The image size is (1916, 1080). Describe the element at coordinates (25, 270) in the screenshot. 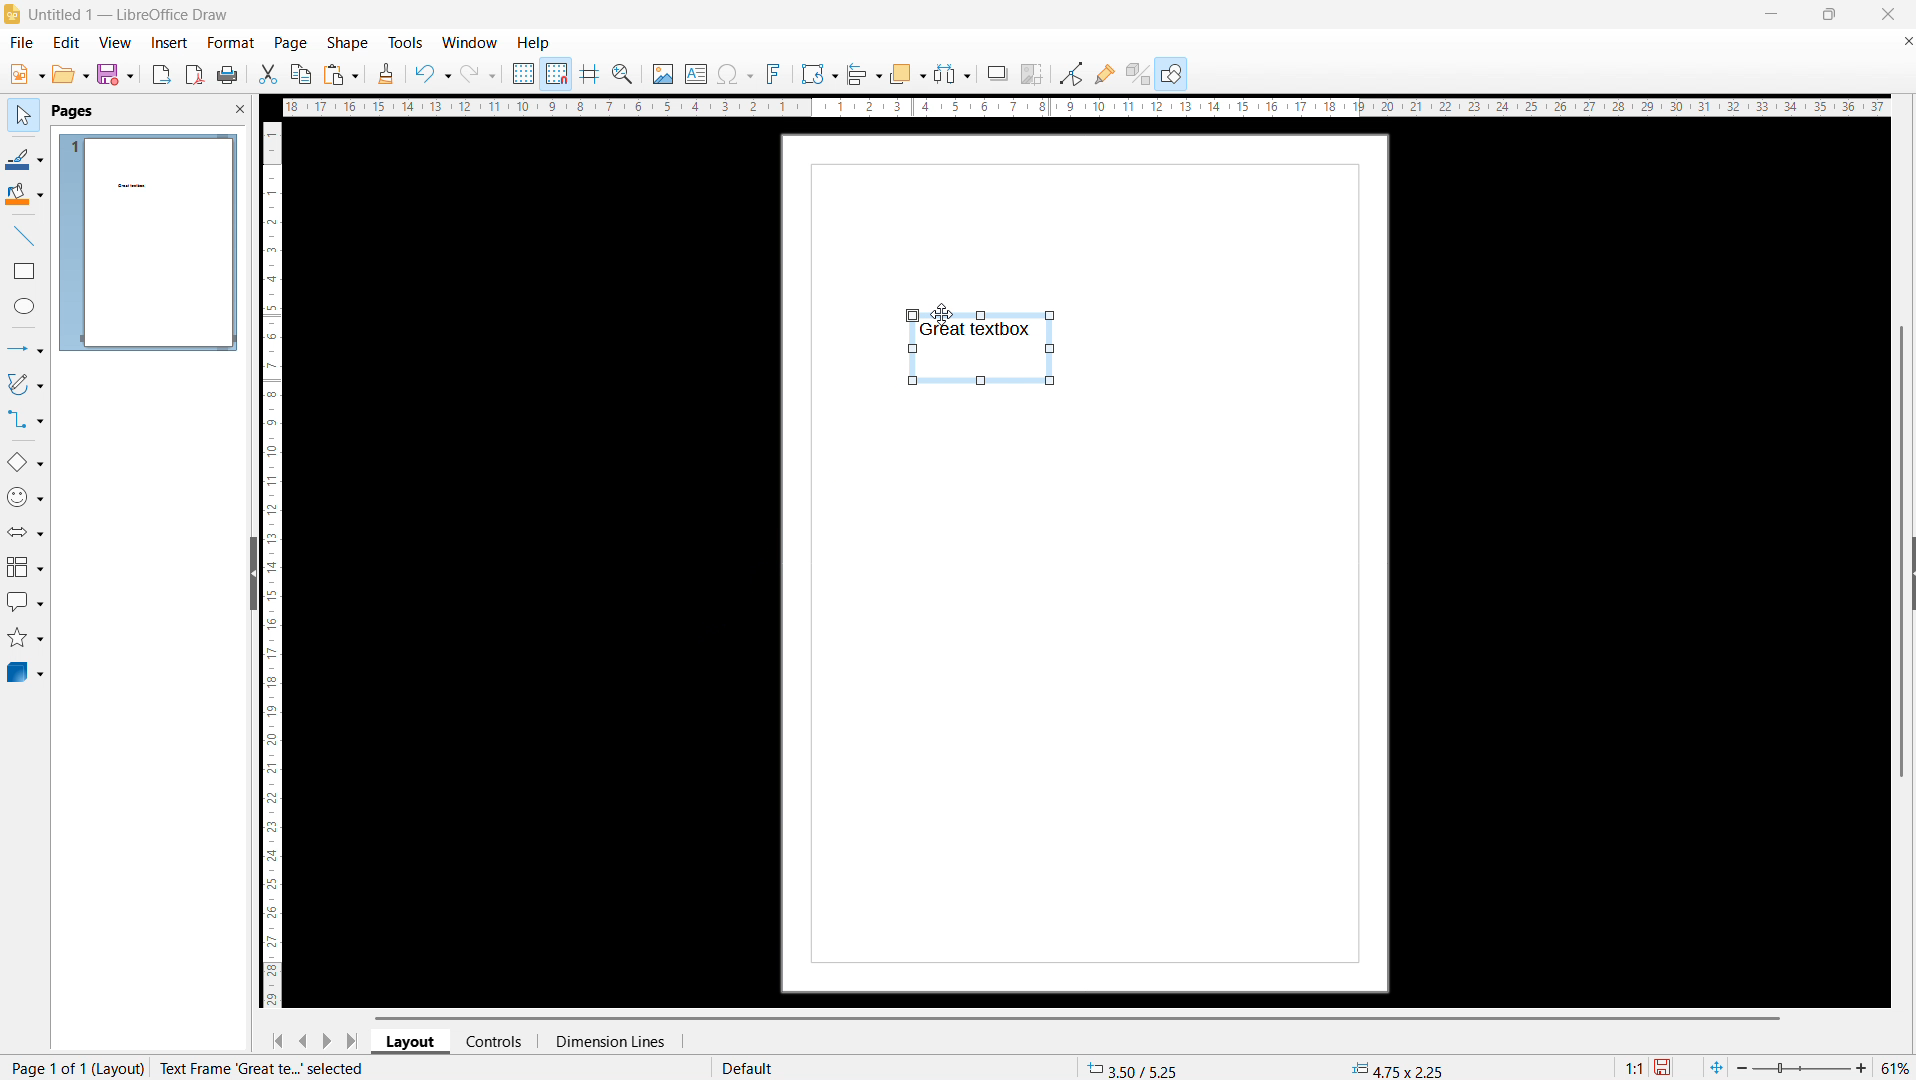

I see `rectangle` at that location.